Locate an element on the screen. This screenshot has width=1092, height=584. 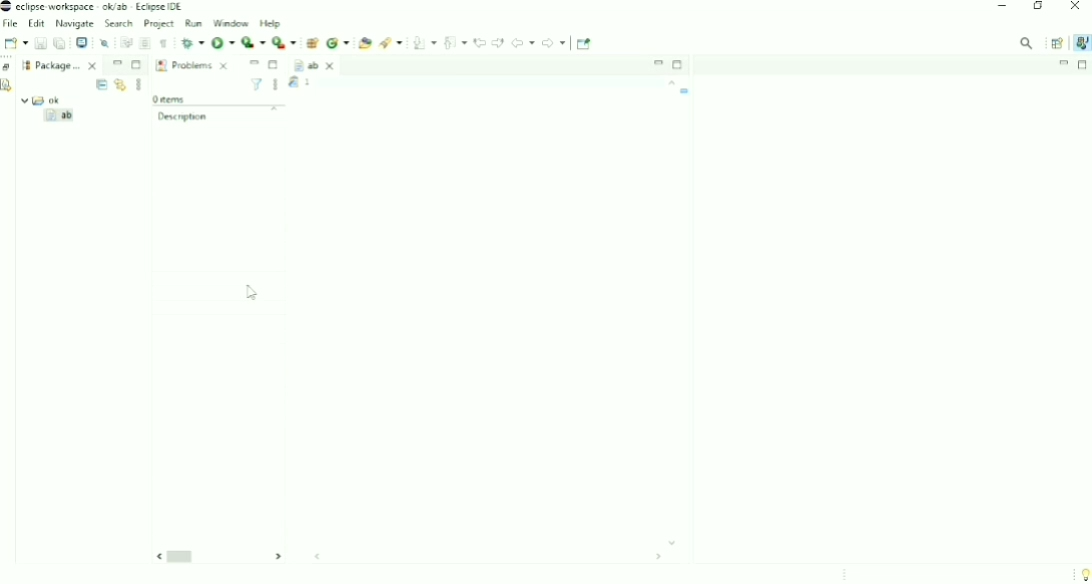
Restore is located at coordinates (8, 68).